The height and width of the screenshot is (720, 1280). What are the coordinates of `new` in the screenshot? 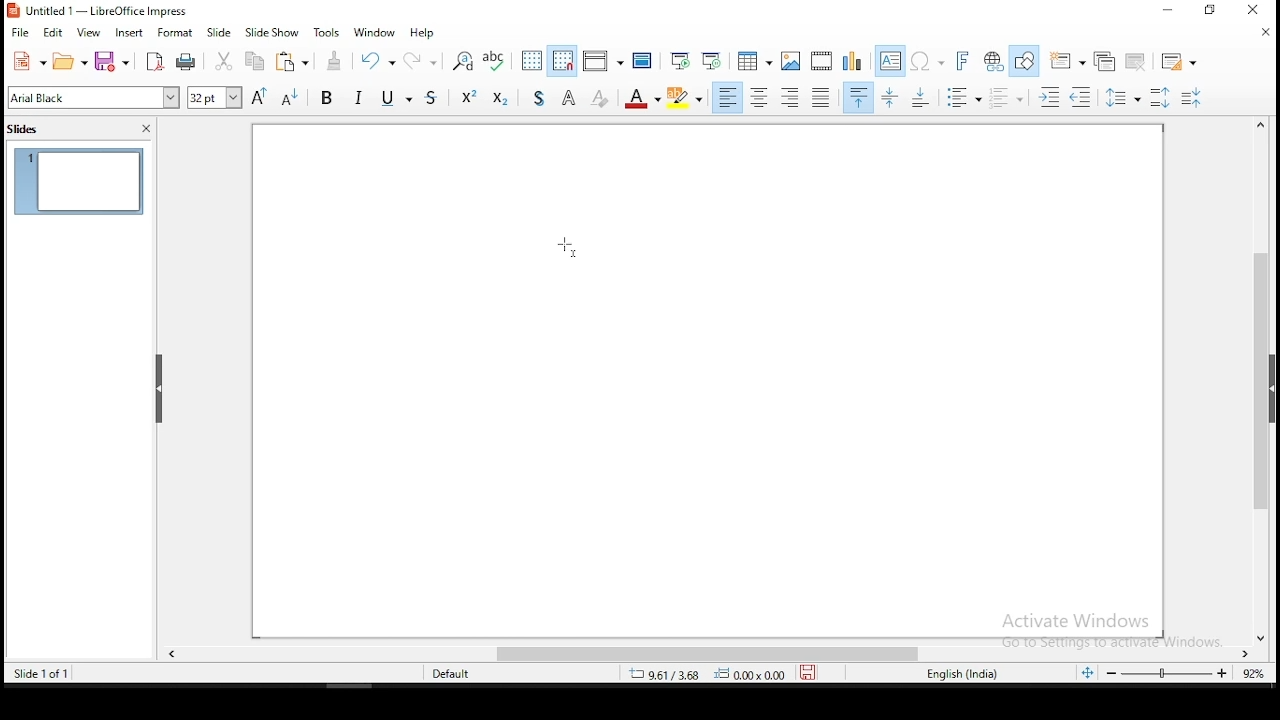 It's located at (28, 61).